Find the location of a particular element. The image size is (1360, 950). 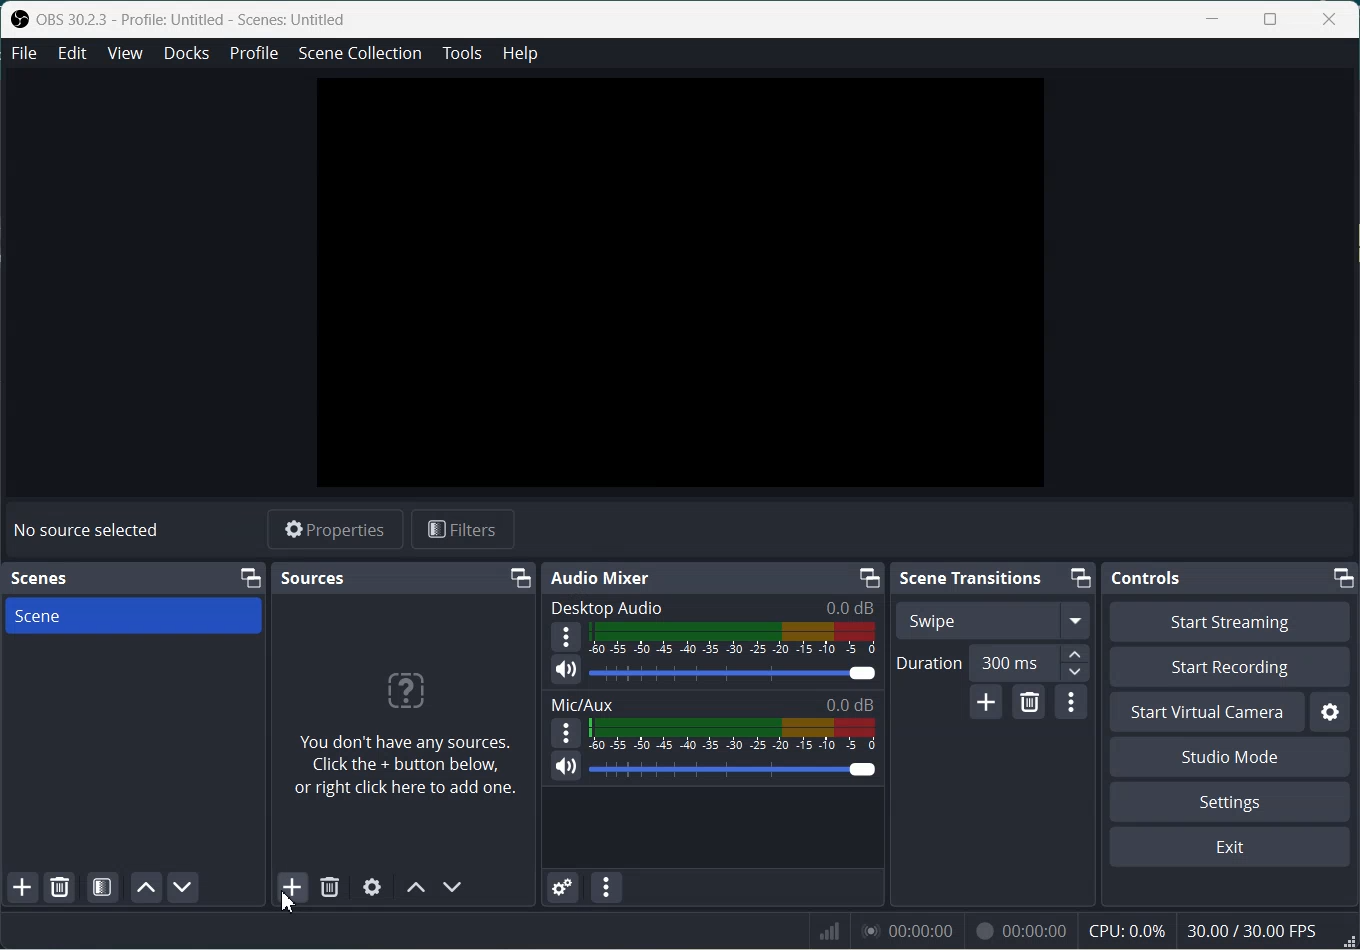

Scene Transitions is located at coordinates (974, 578).